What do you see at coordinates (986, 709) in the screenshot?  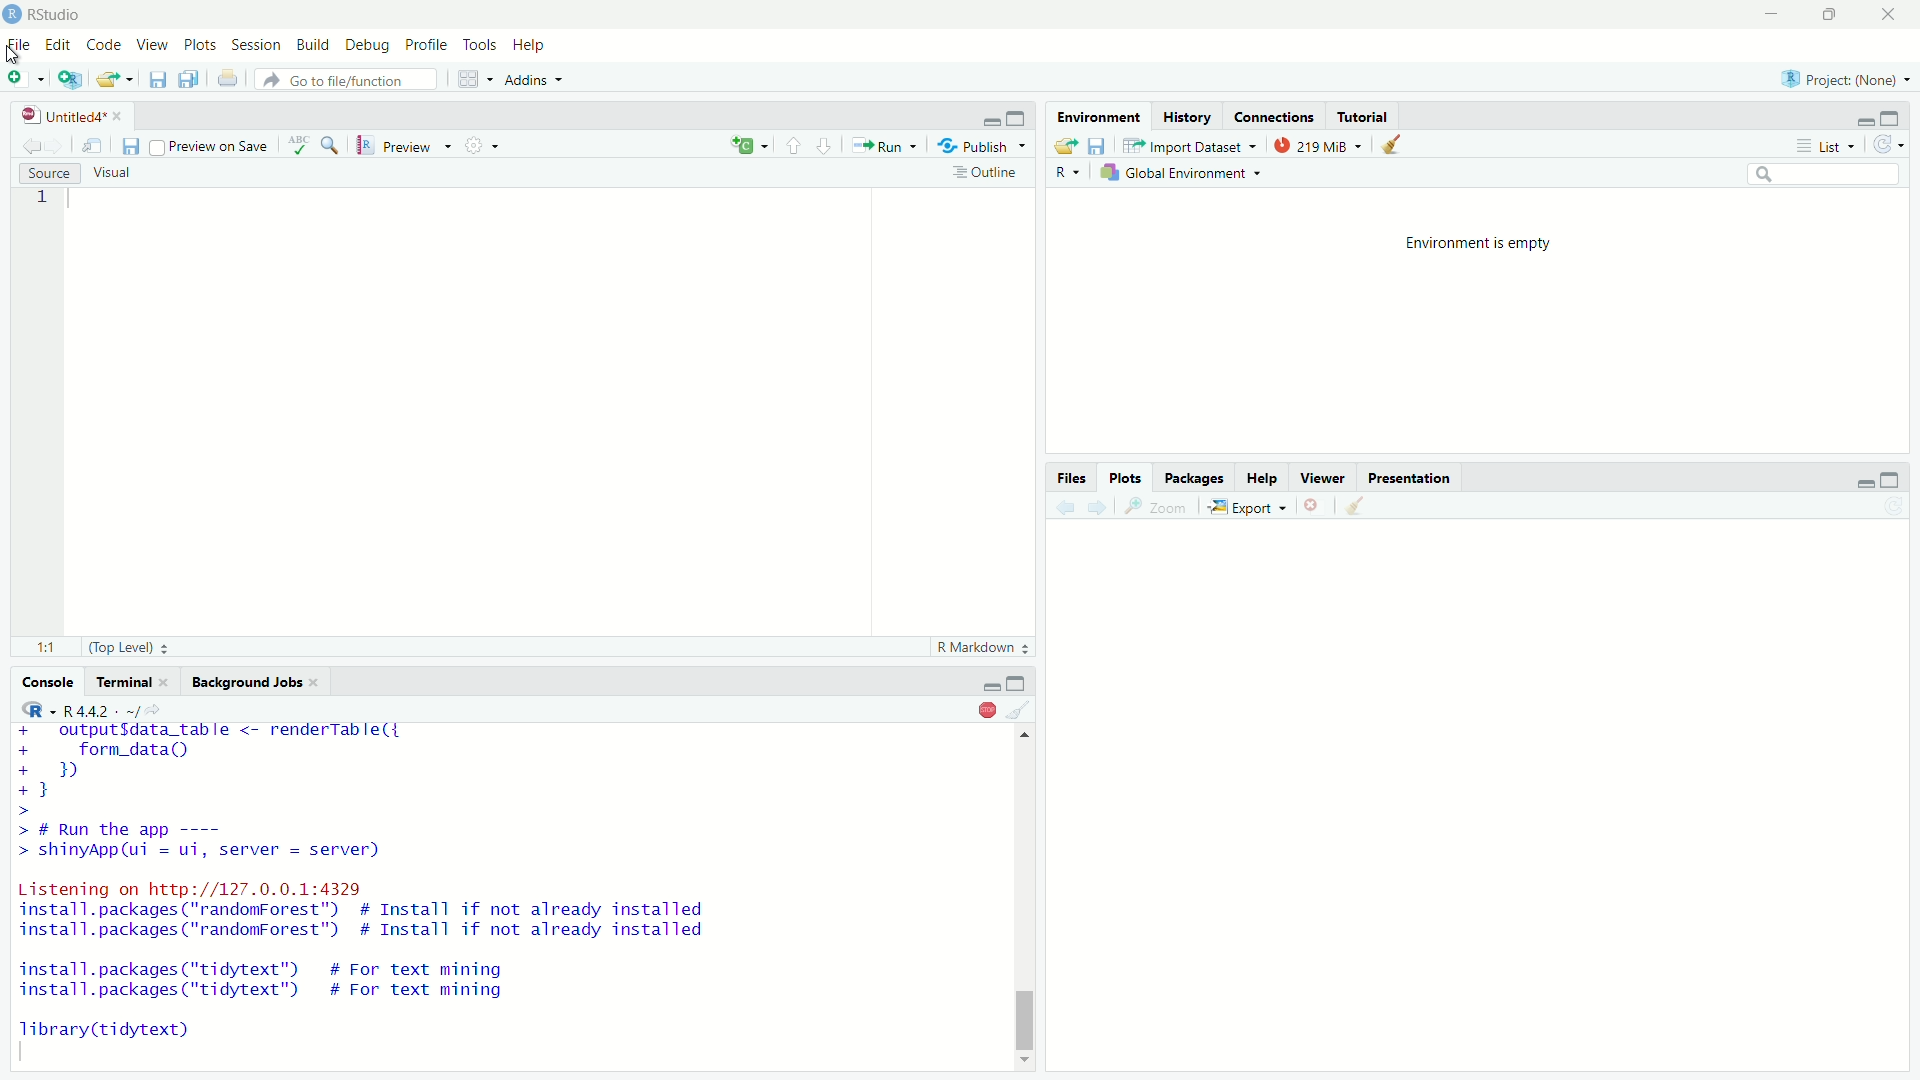 I see `Stop console` at bounding box center [986, 709].